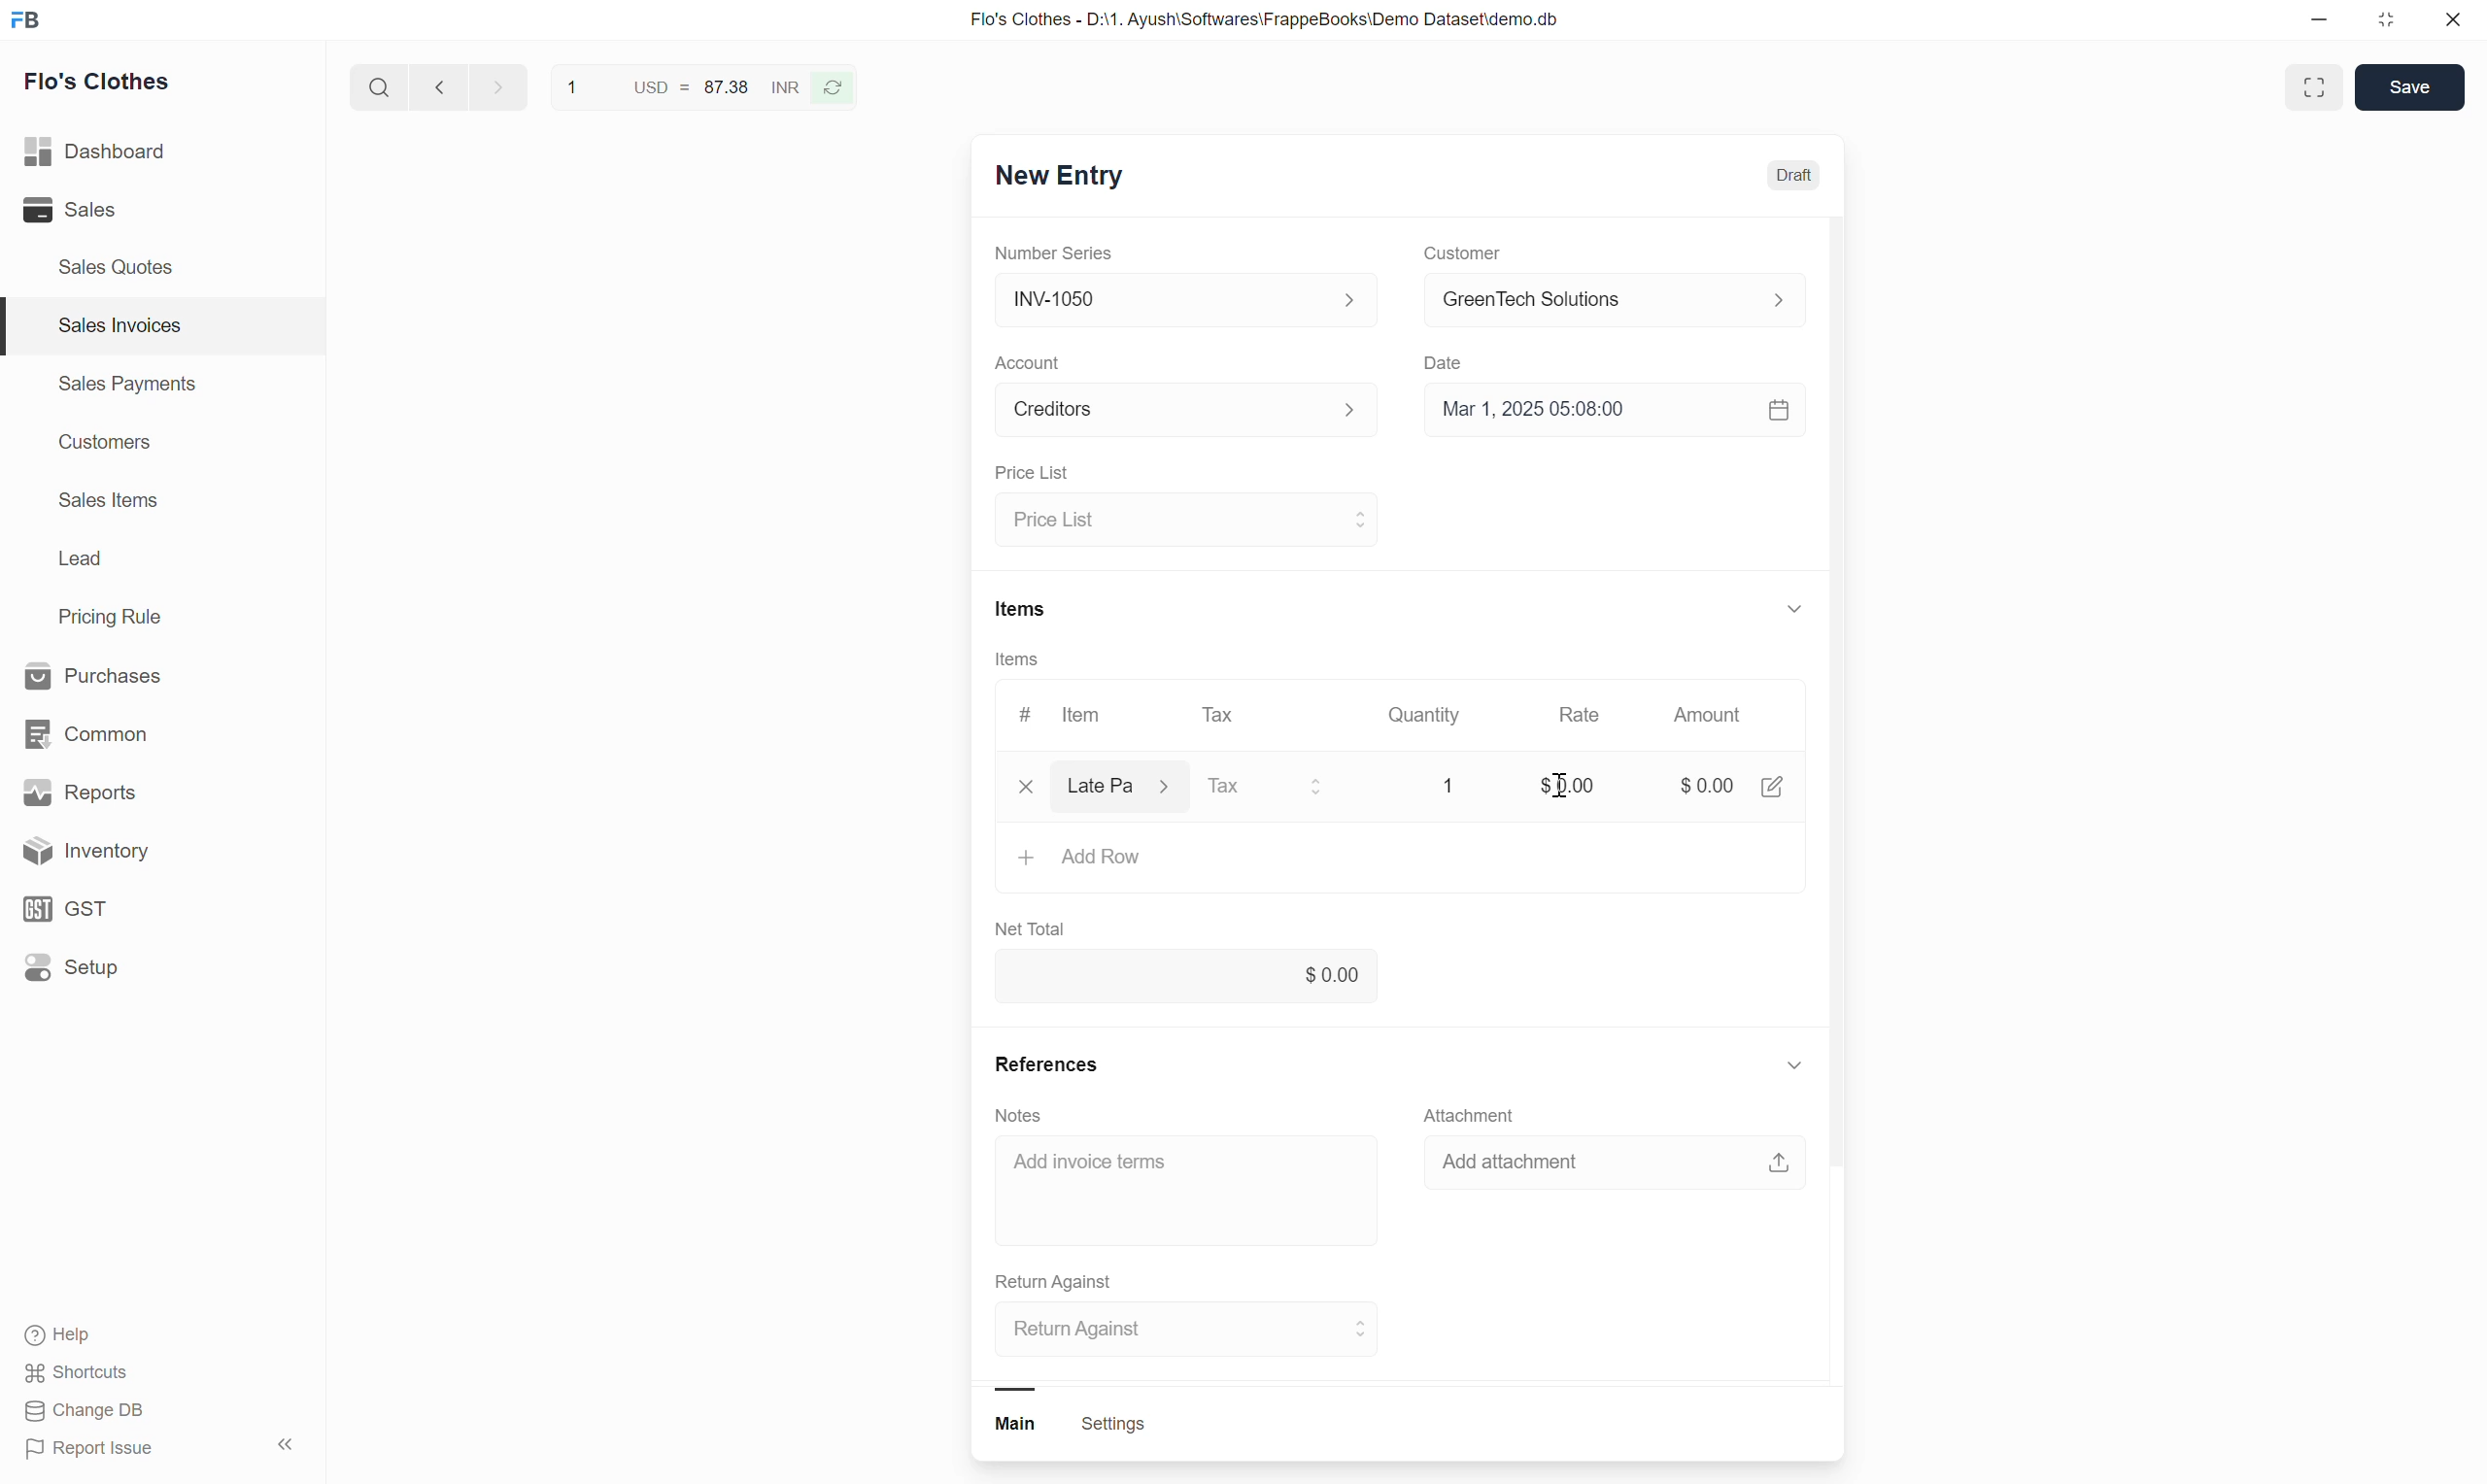 This screenshot has height=1484, width=2487. What do you see at coordinates (1777, 788) in the screenshot?
I see `edit amount ` at bounding box center [1777, 788].